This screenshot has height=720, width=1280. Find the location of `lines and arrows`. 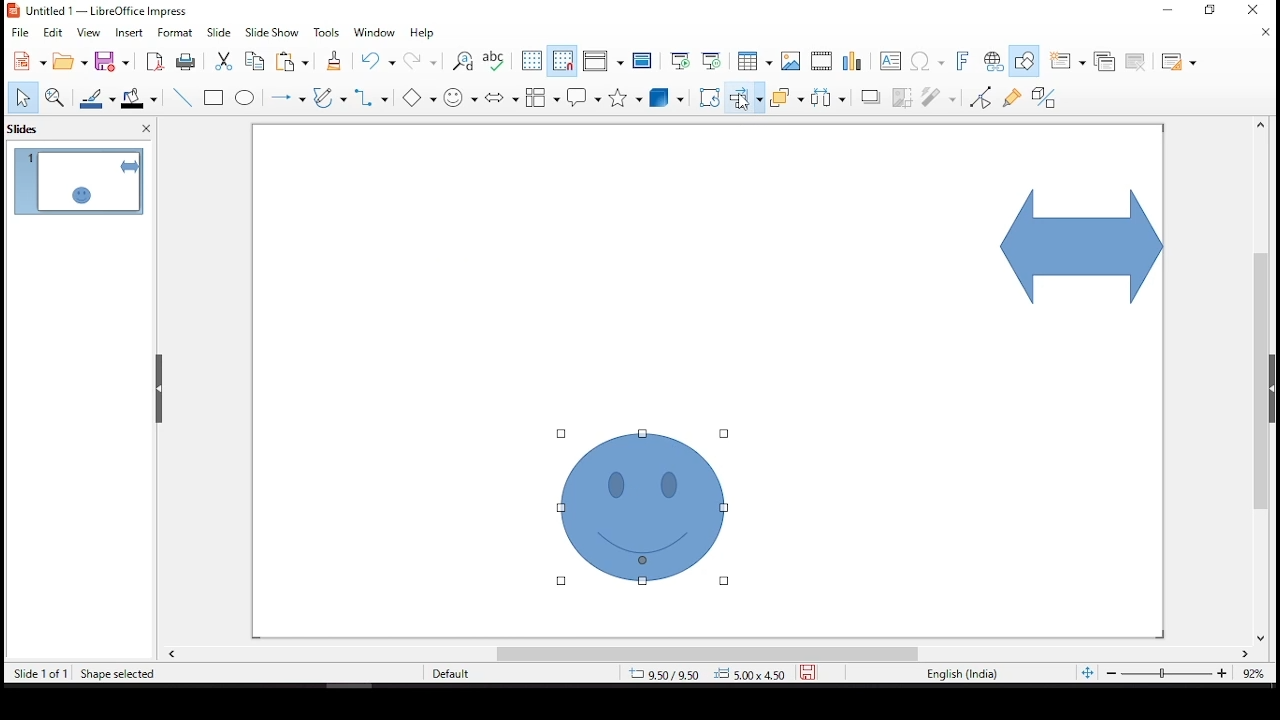

lines and arrows is located at coordinates (291, 97).